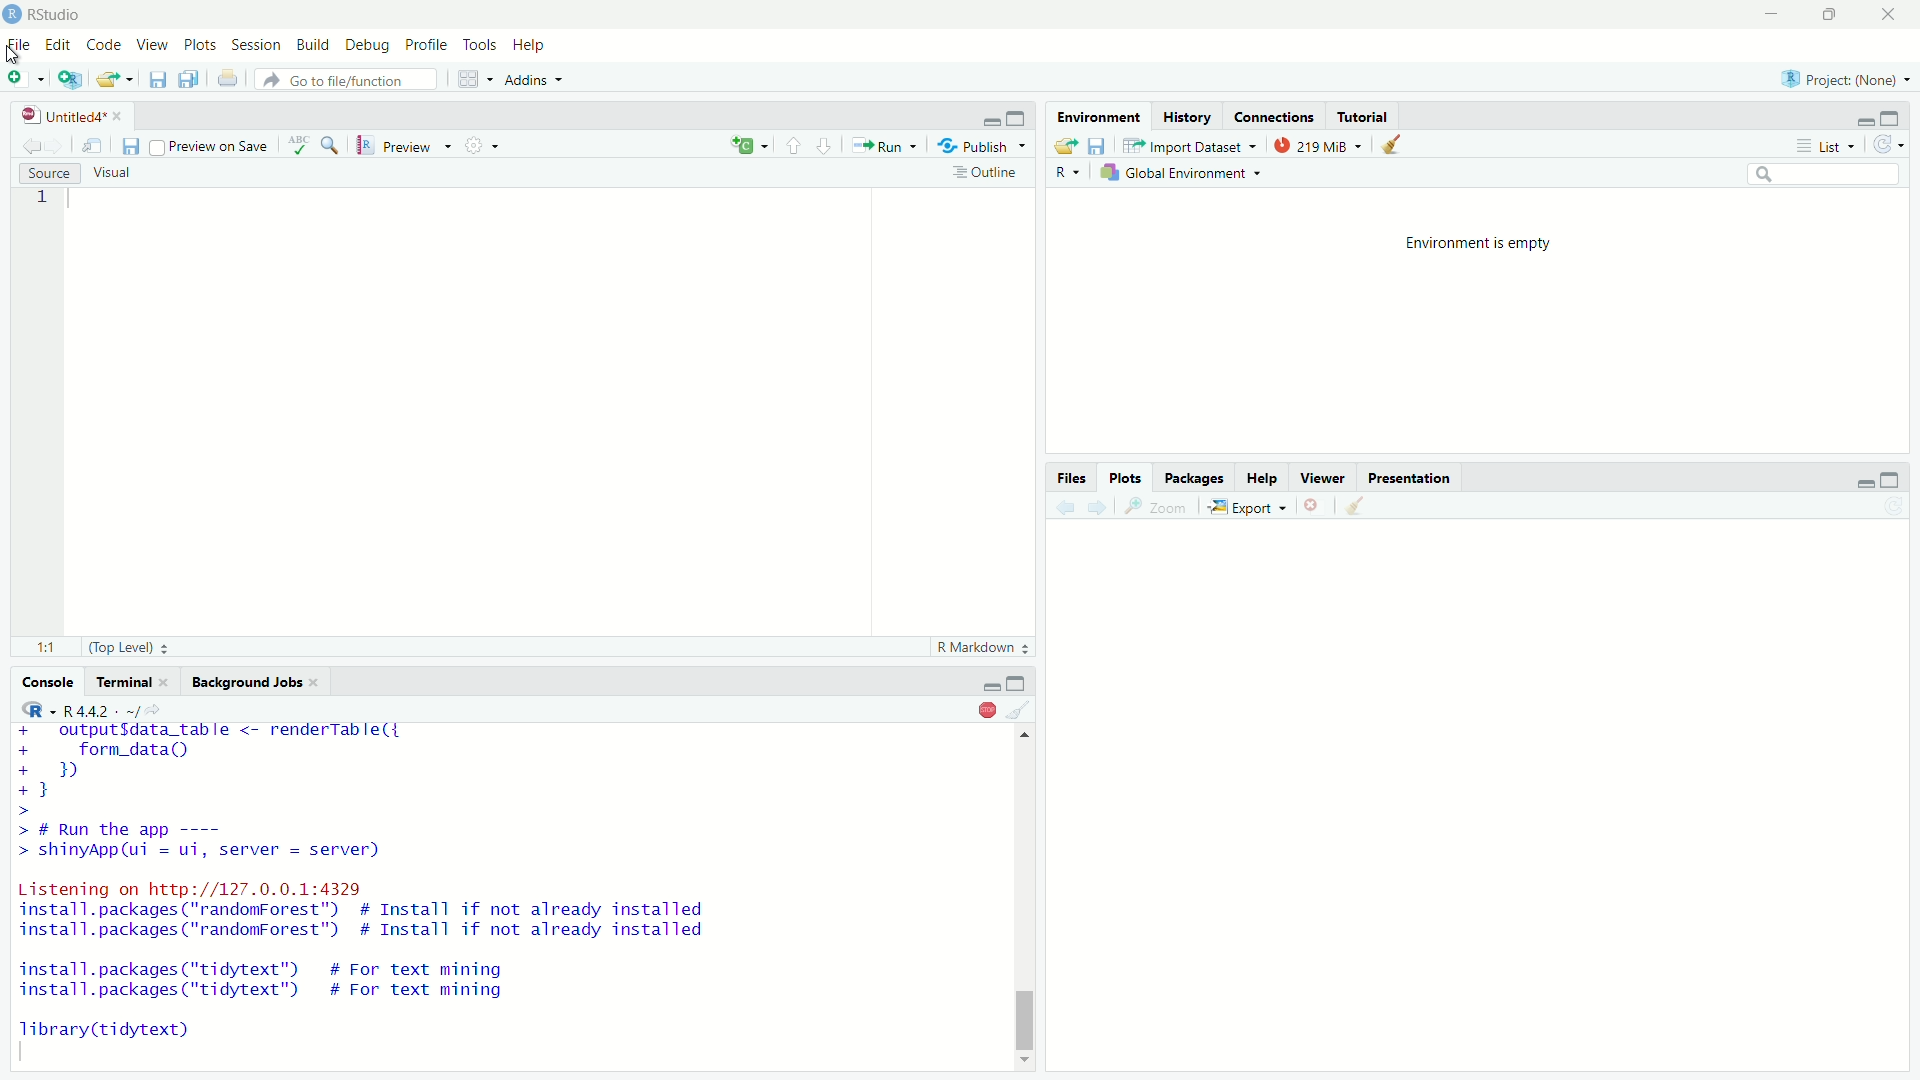  I want to click on Run the current line, so click(885, 146).